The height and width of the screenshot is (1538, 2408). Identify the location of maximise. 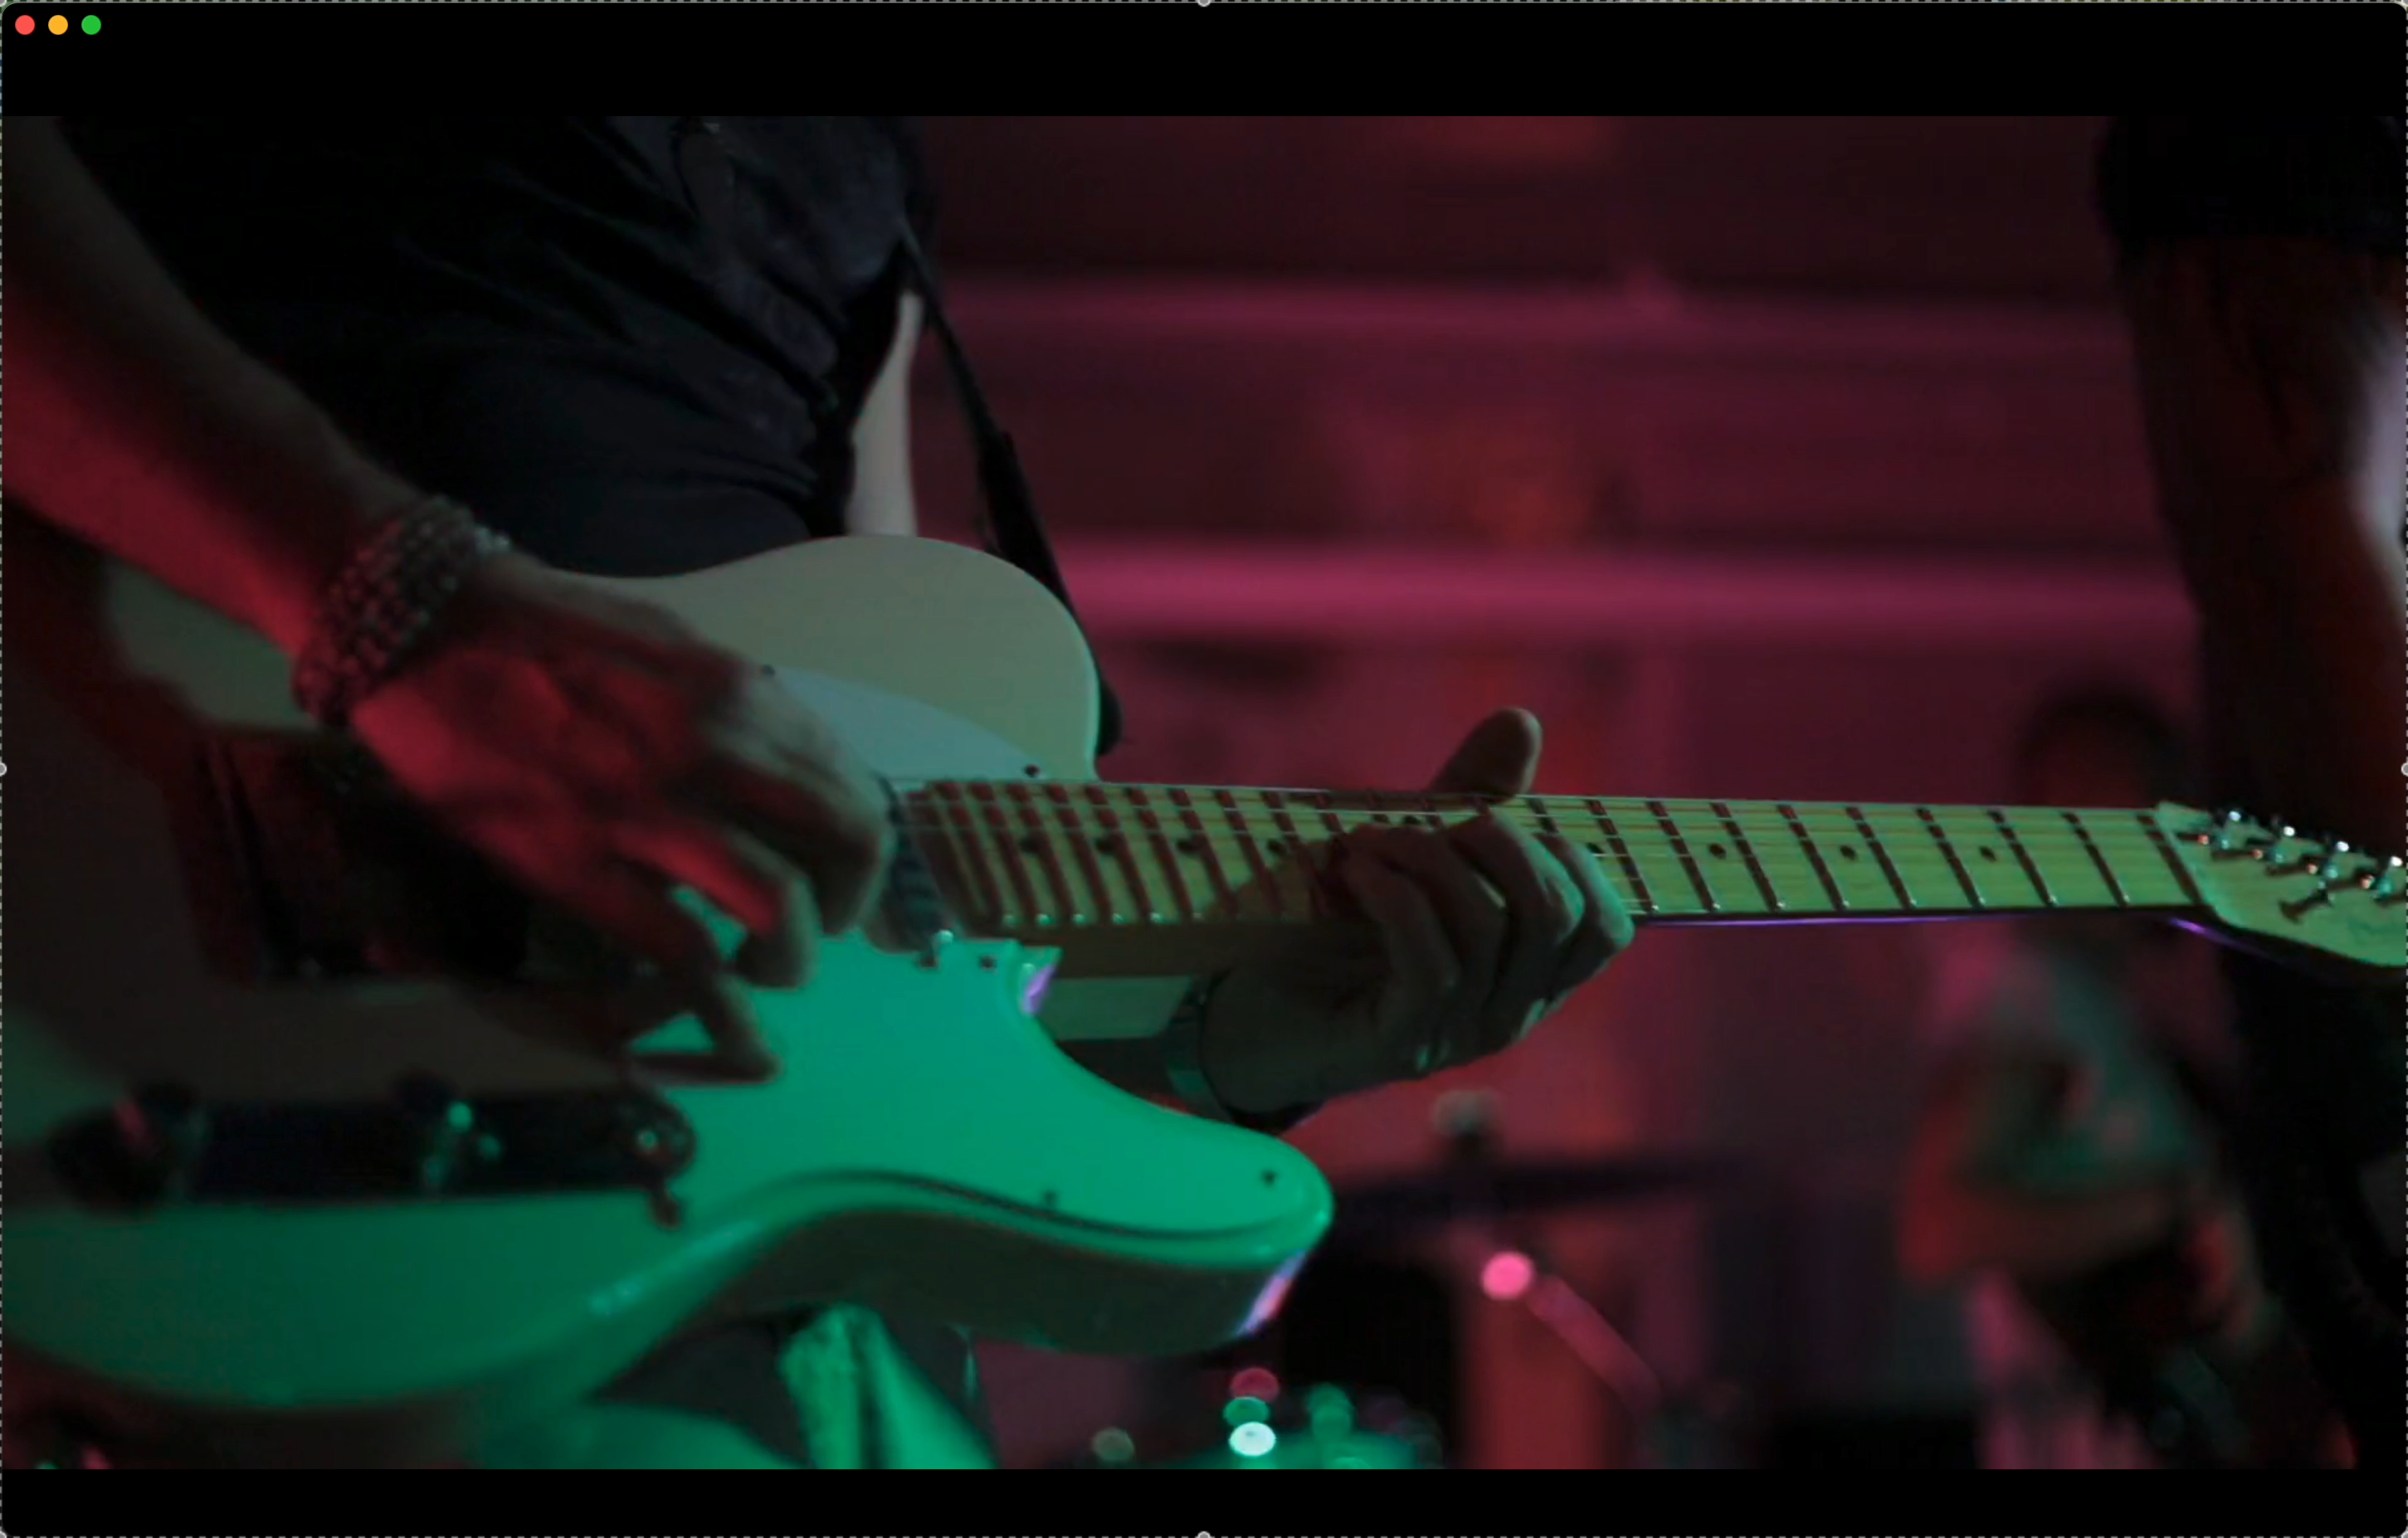
(94, 25).